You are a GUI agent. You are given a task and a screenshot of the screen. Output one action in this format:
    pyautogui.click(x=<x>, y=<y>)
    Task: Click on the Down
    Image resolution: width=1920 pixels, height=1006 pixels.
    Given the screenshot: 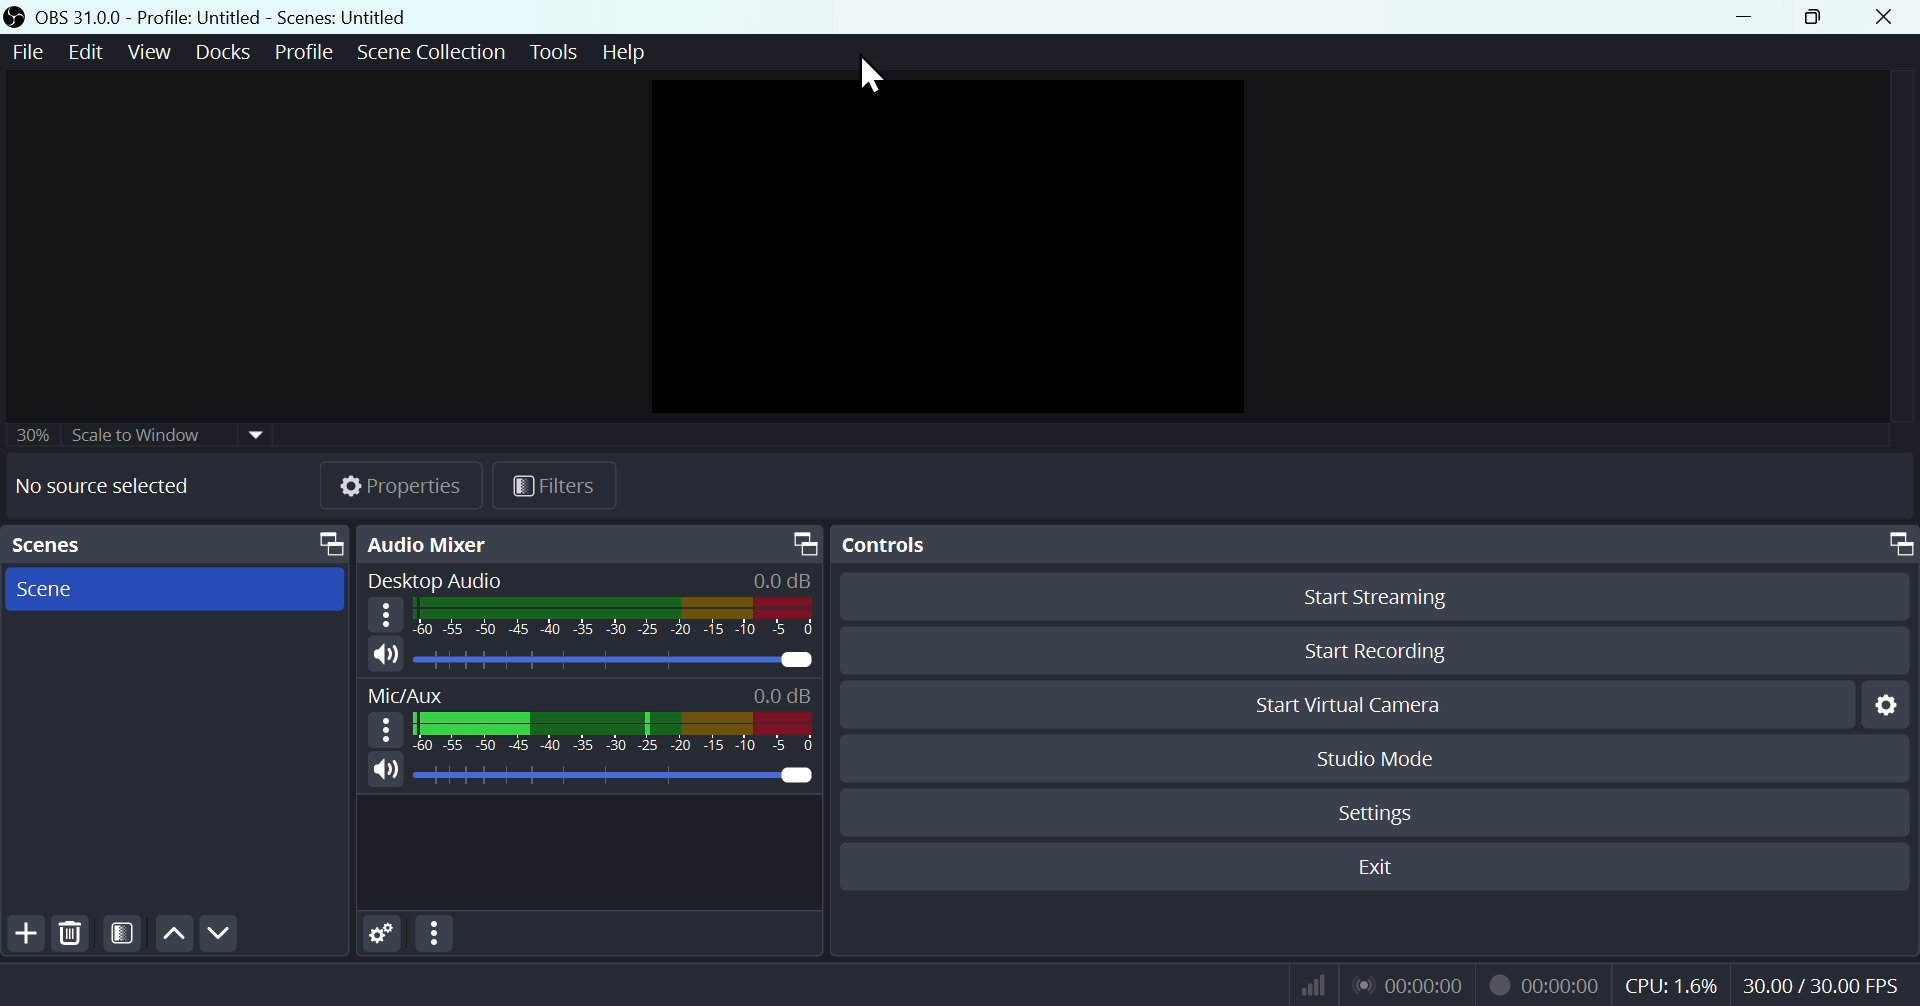 What is the action you would take?
    pyautogui.click(x=219, y=933)
    